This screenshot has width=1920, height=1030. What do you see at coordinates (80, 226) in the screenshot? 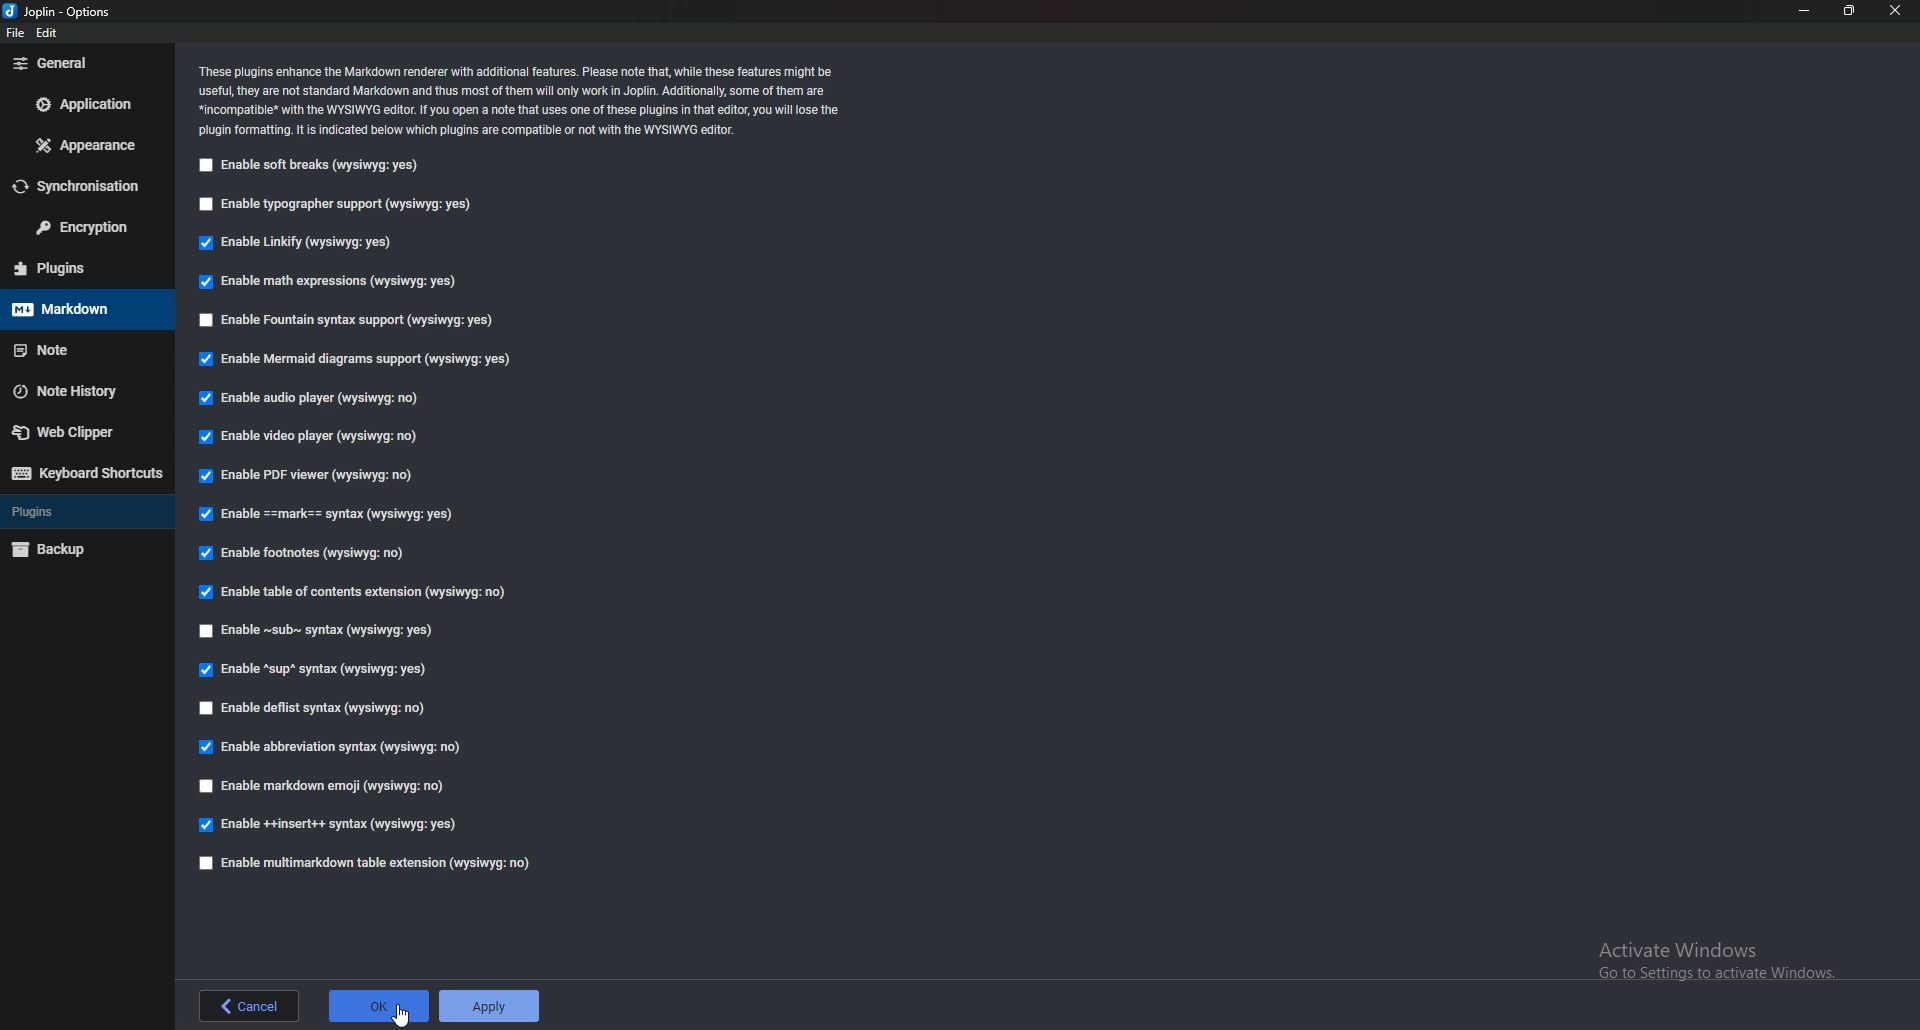
I see `encryption` at bounding box center [80, 226].